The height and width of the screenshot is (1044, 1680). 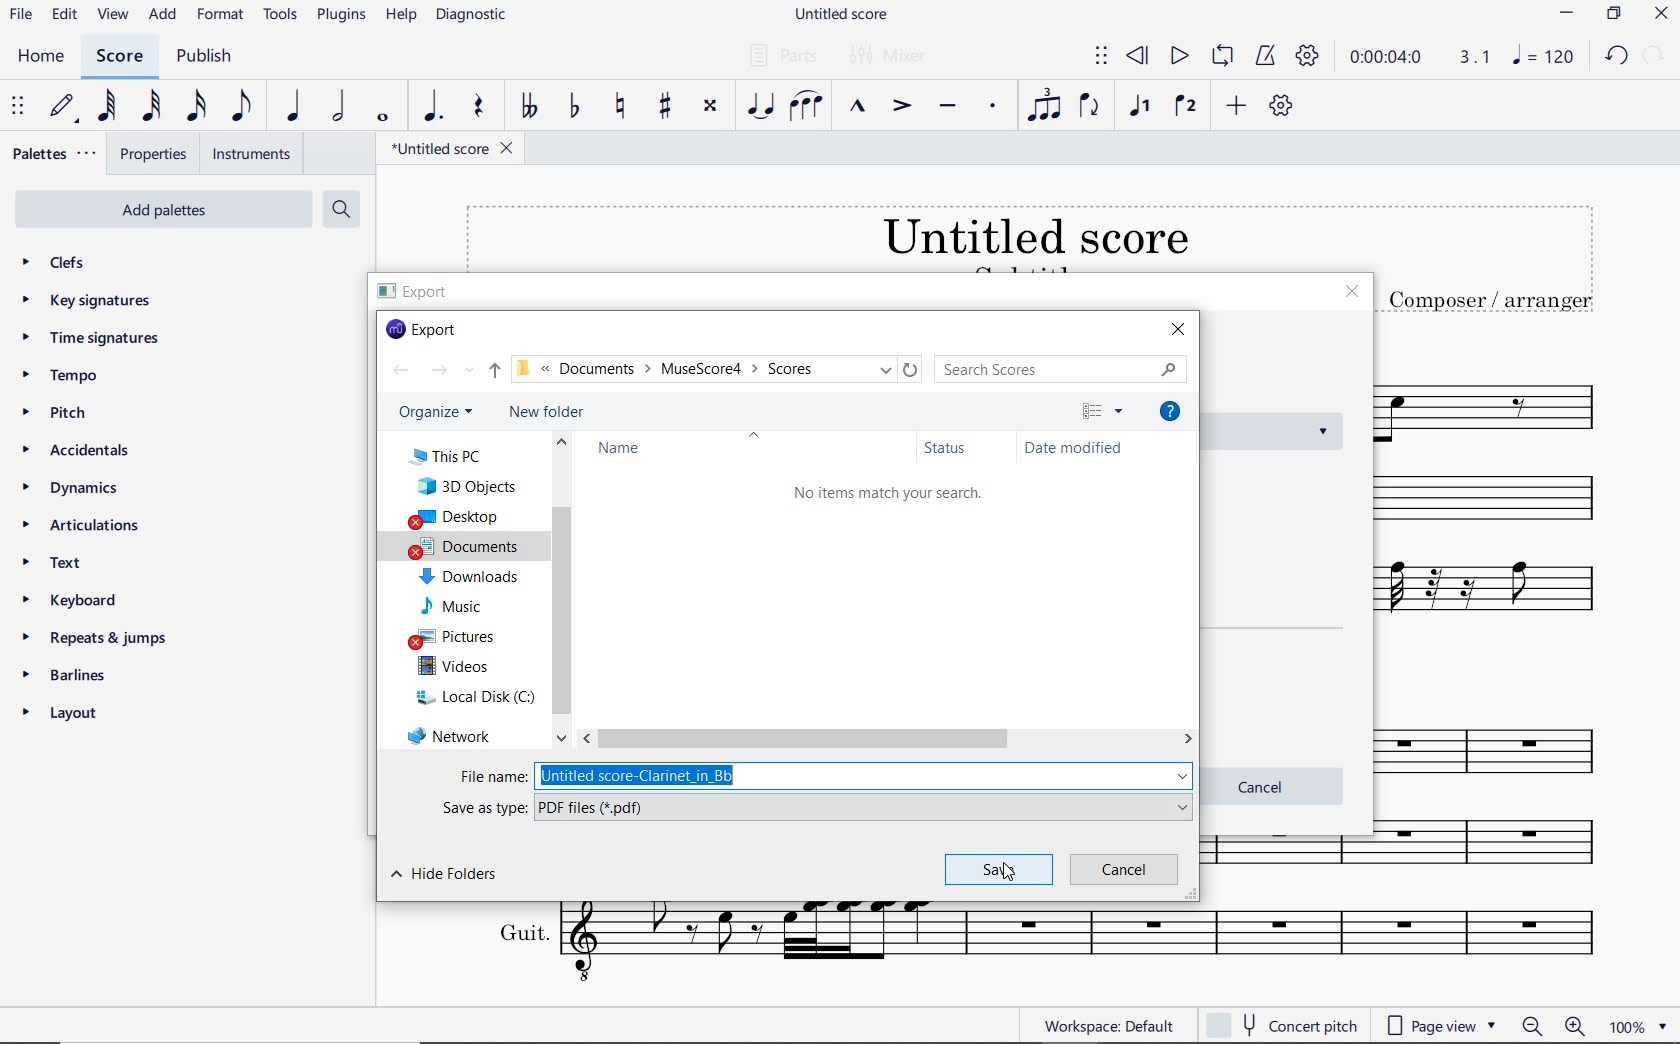 What do you see at coordinates (66, 714) in the screenshot?
I see `layout` at bounding box center [66, 714].